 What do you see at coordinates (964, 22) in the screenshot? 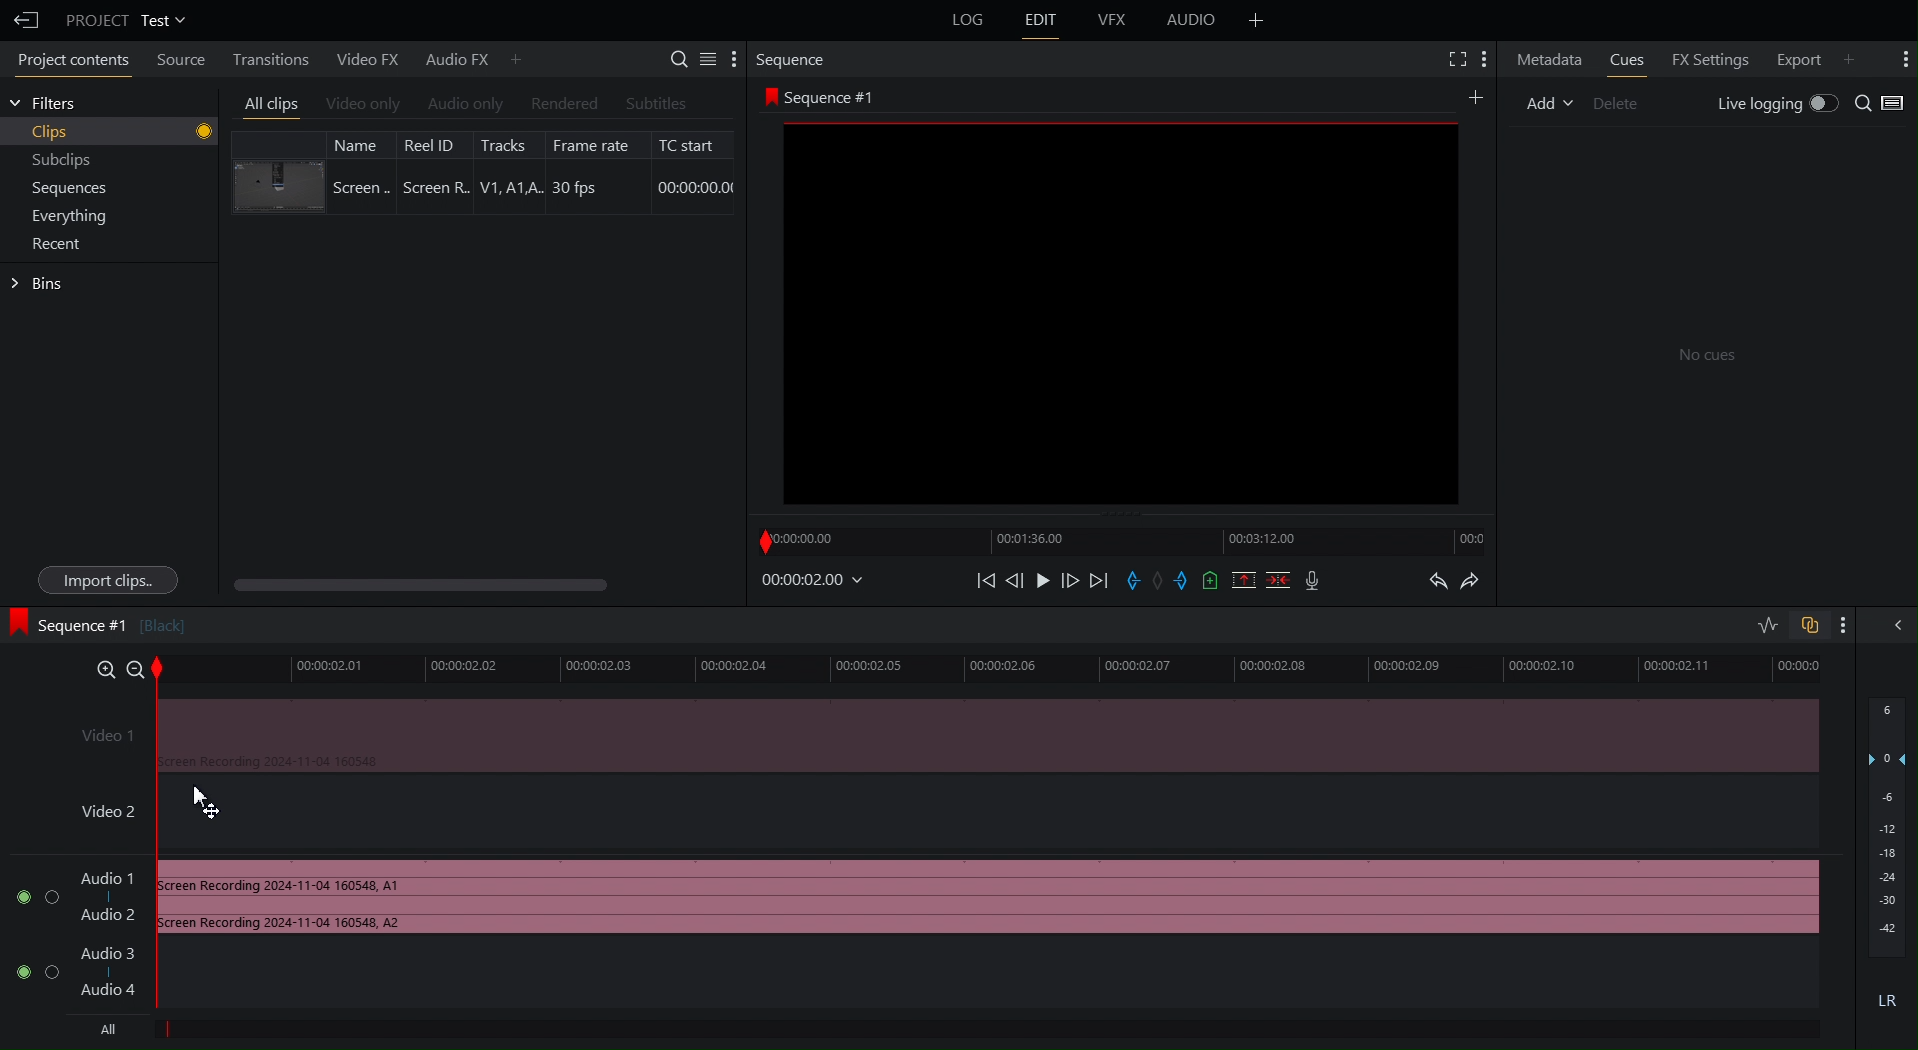
I see `Log` at bounding box center [964, 22].